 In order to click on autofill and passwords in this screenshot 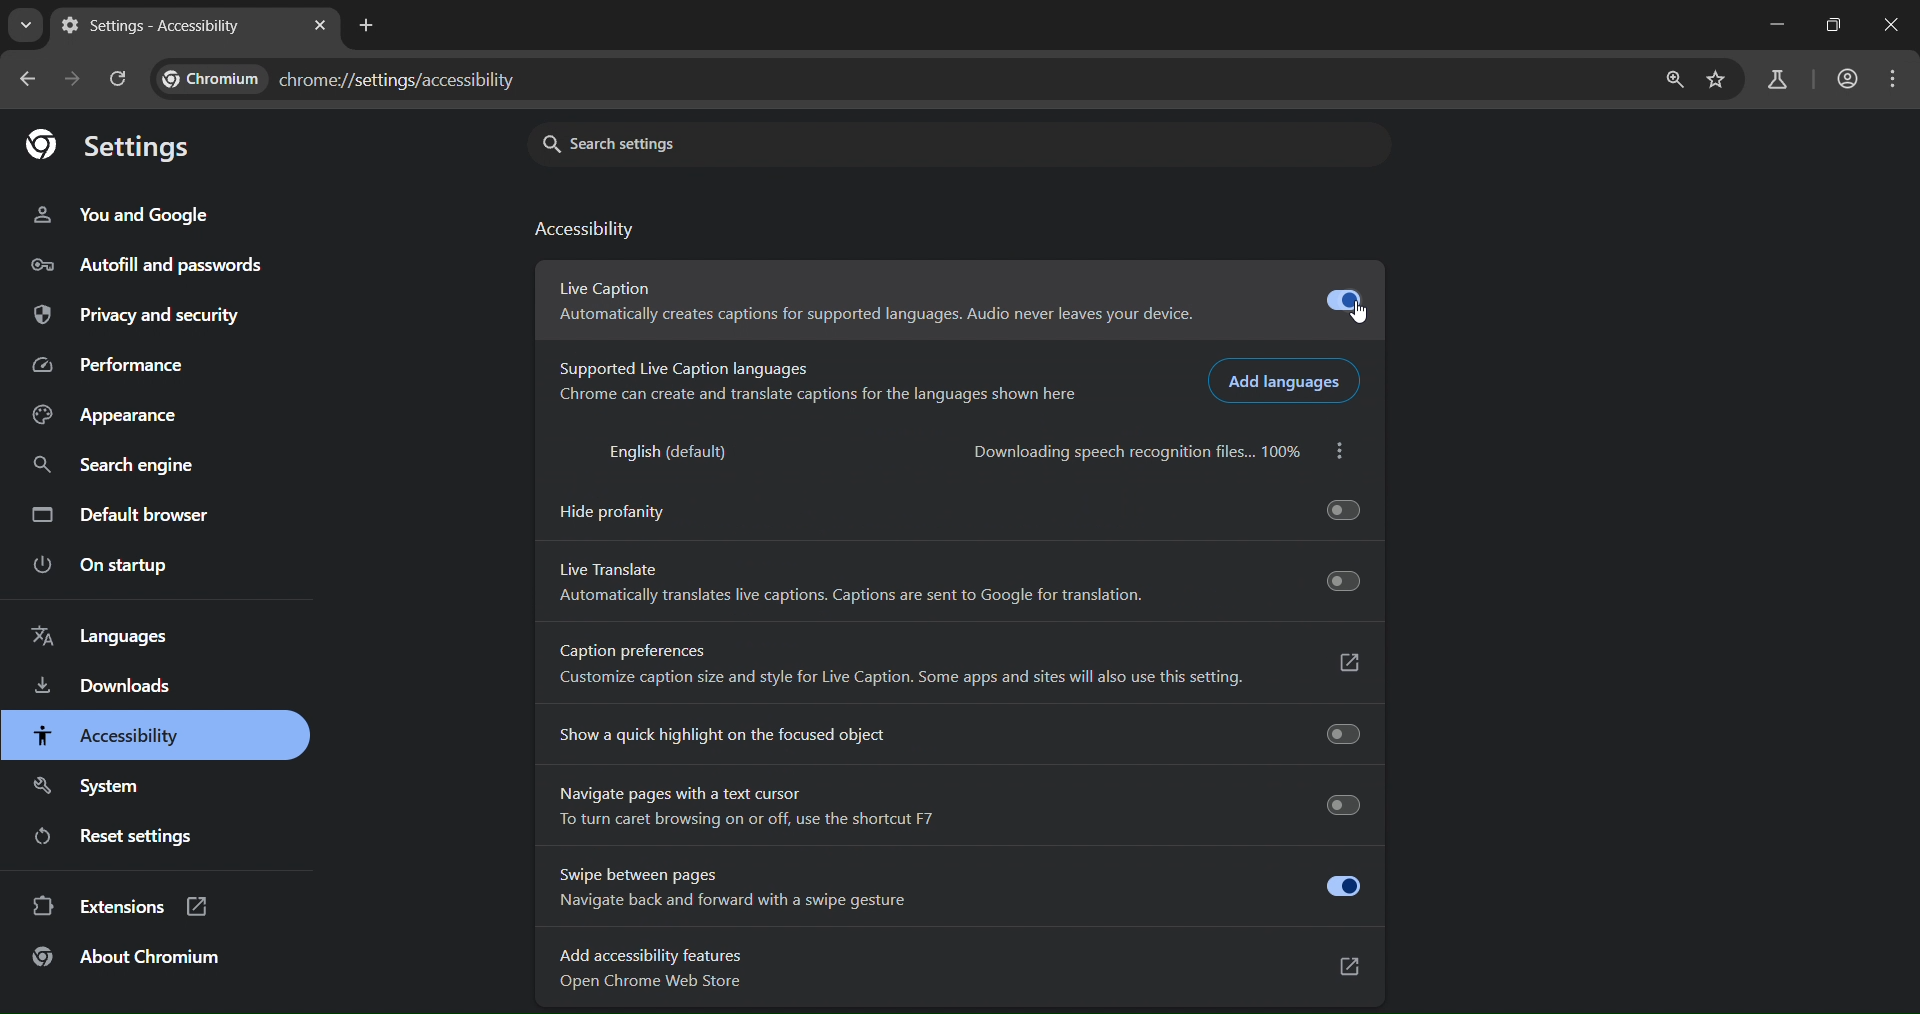, I will do `click(149, 268)`.